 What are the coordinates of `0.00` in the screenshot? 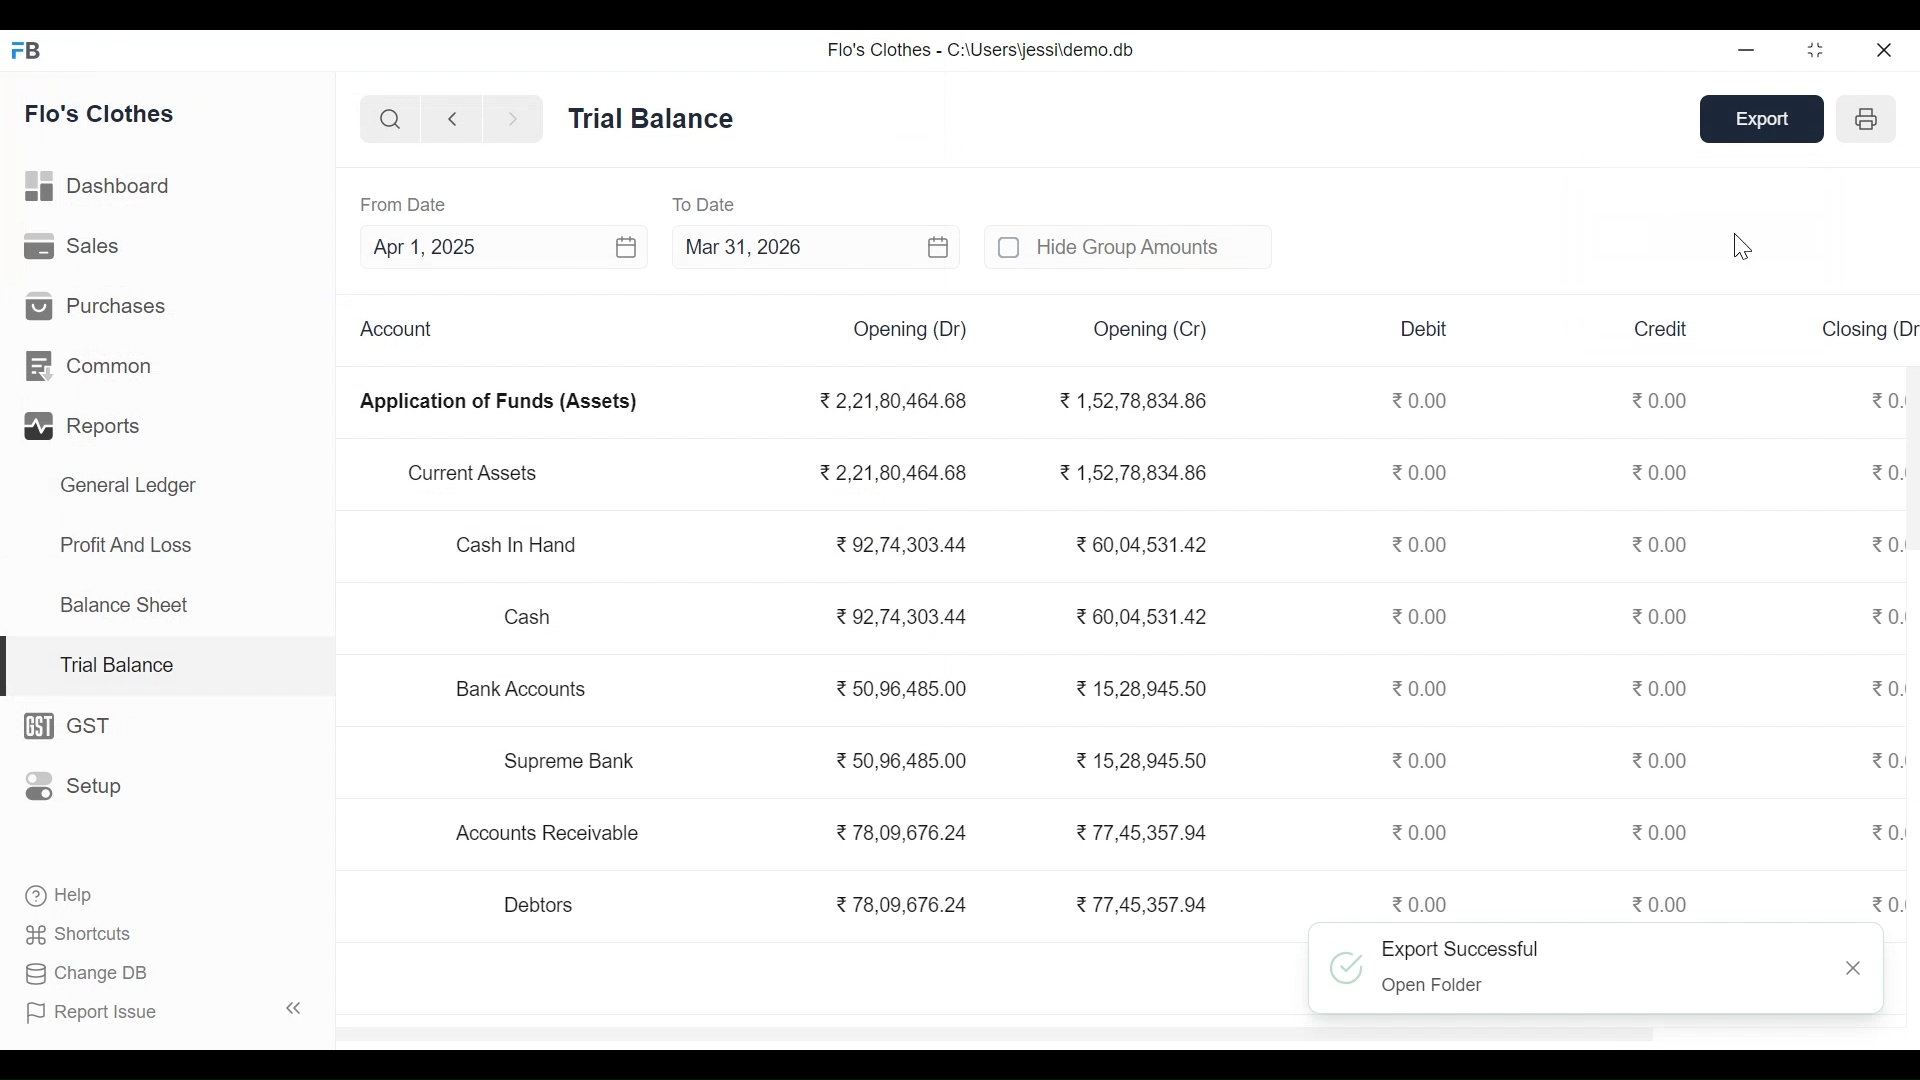 It's located at (1425, 474).